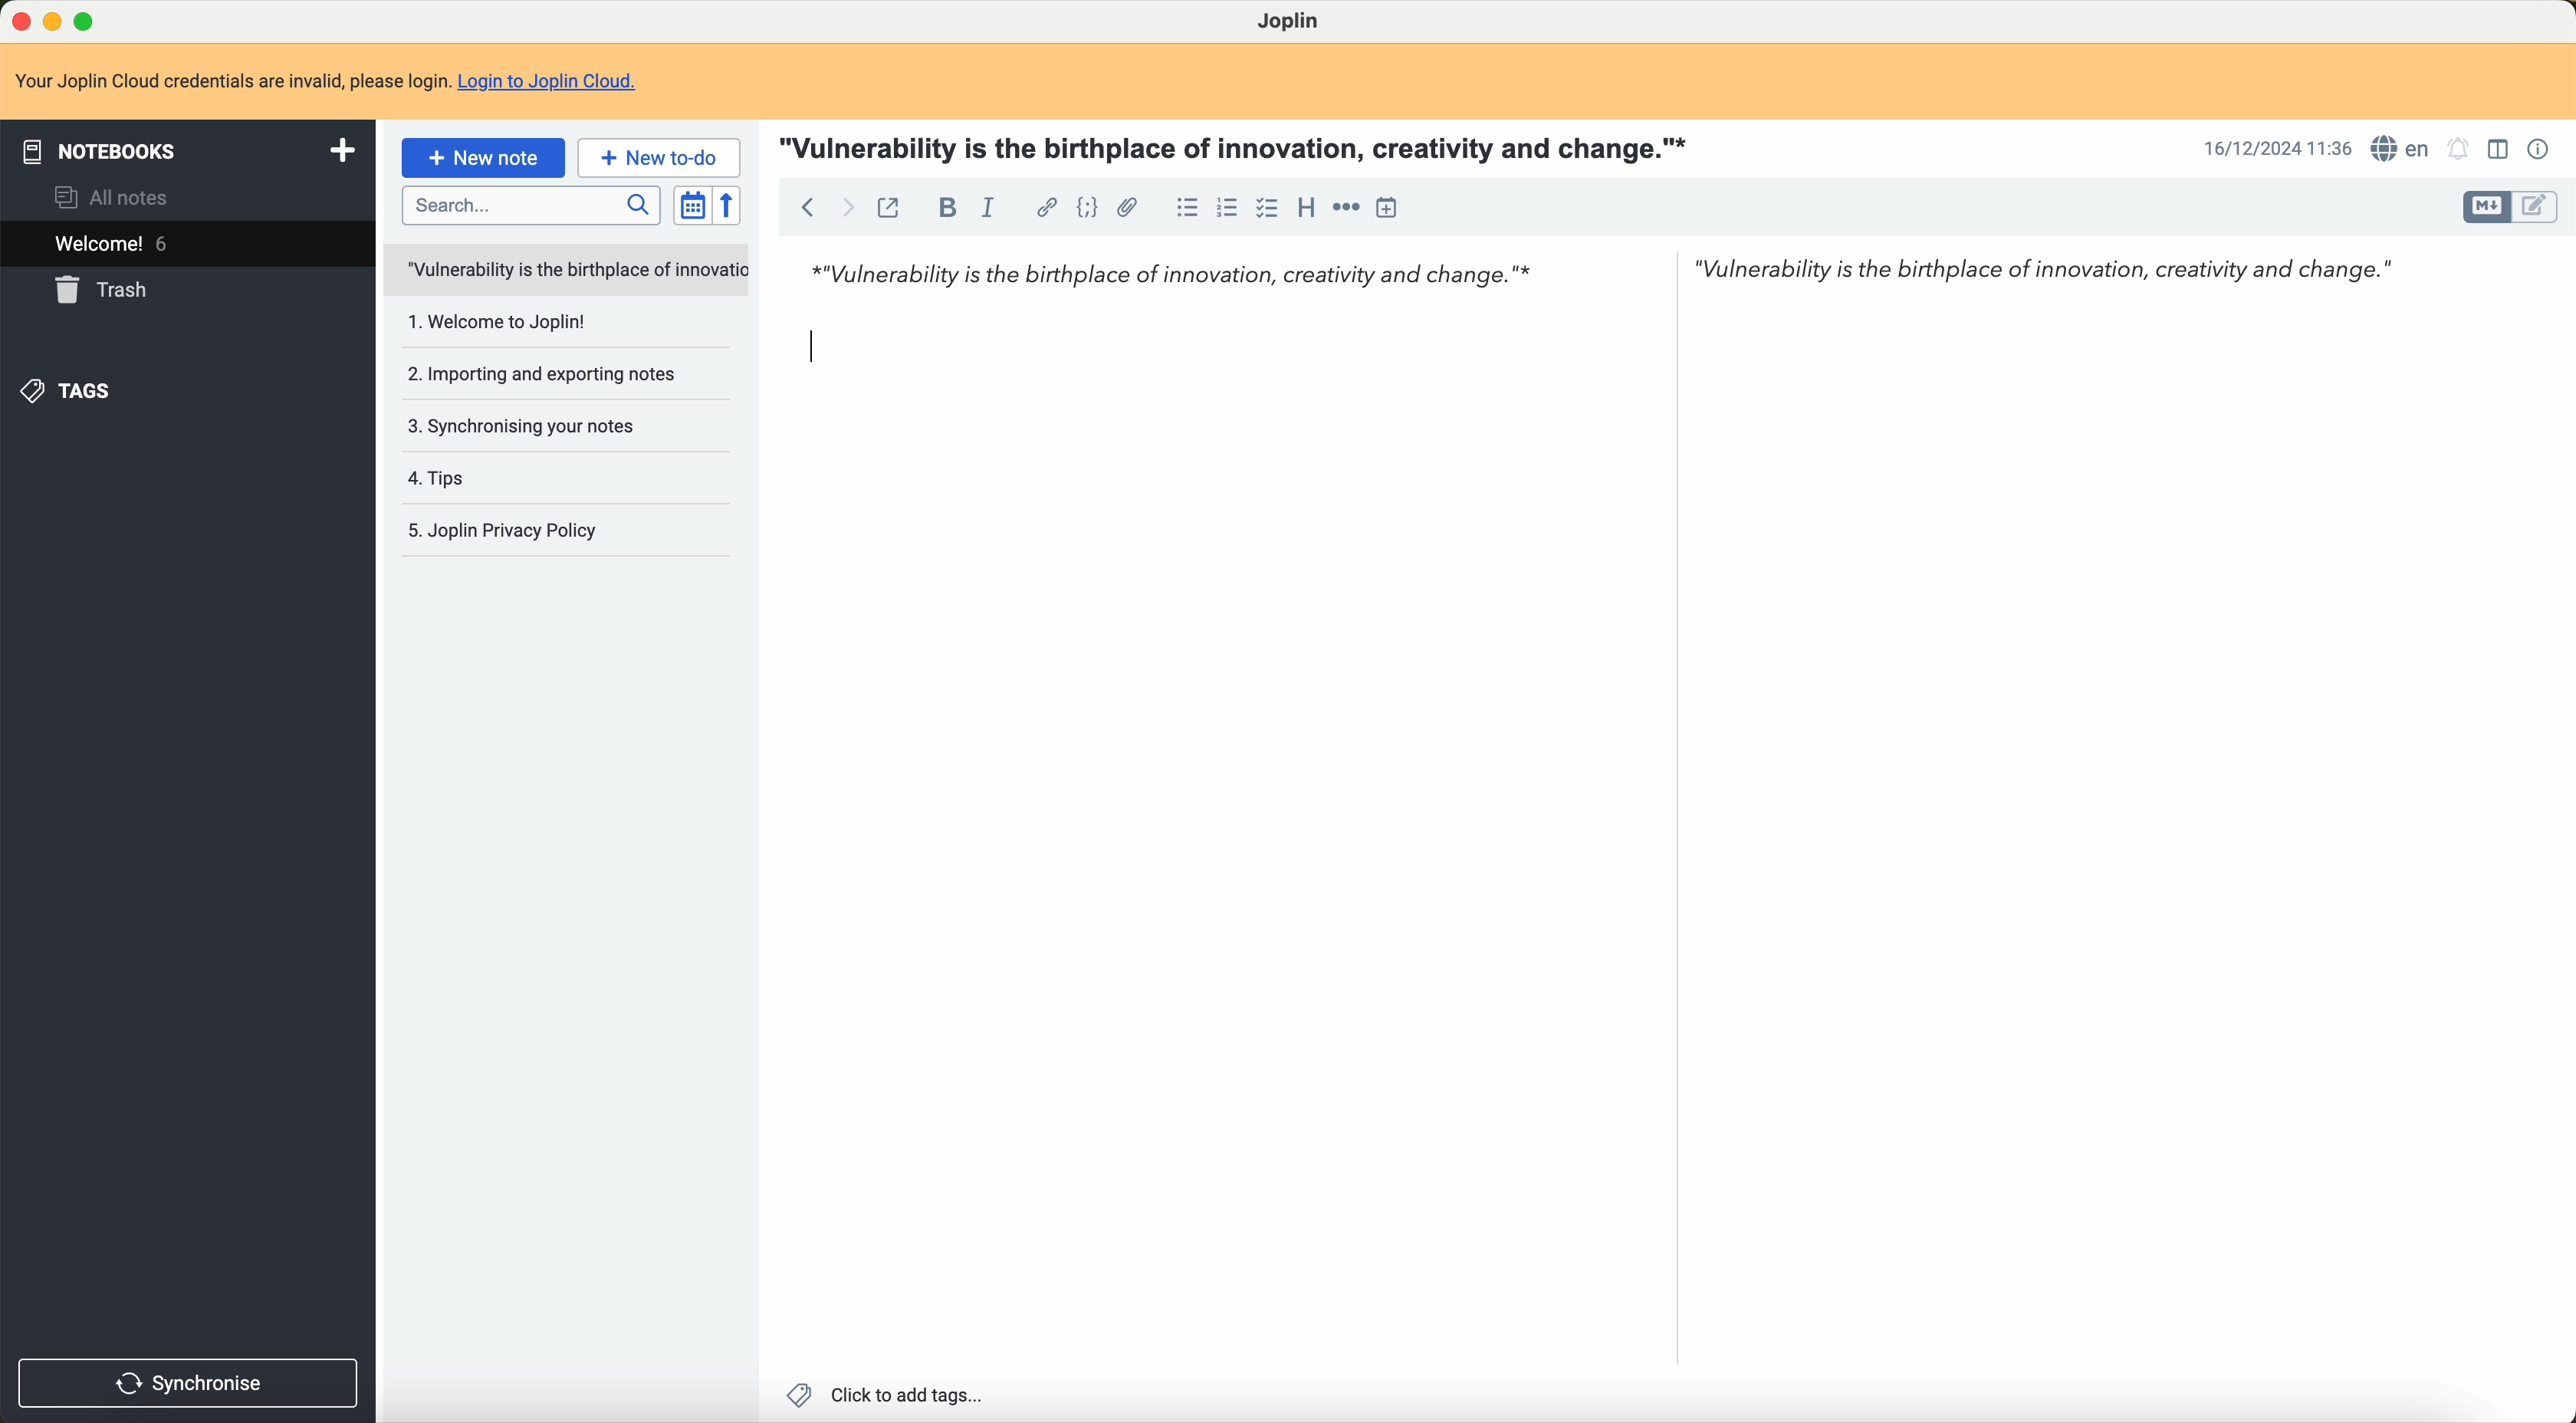 The height and width of the screenshot is (1423, 2576). What do you see at coordinates (1267, 209) in the screenshot?
I see `checkbox` at bounding box center [1267, 209].